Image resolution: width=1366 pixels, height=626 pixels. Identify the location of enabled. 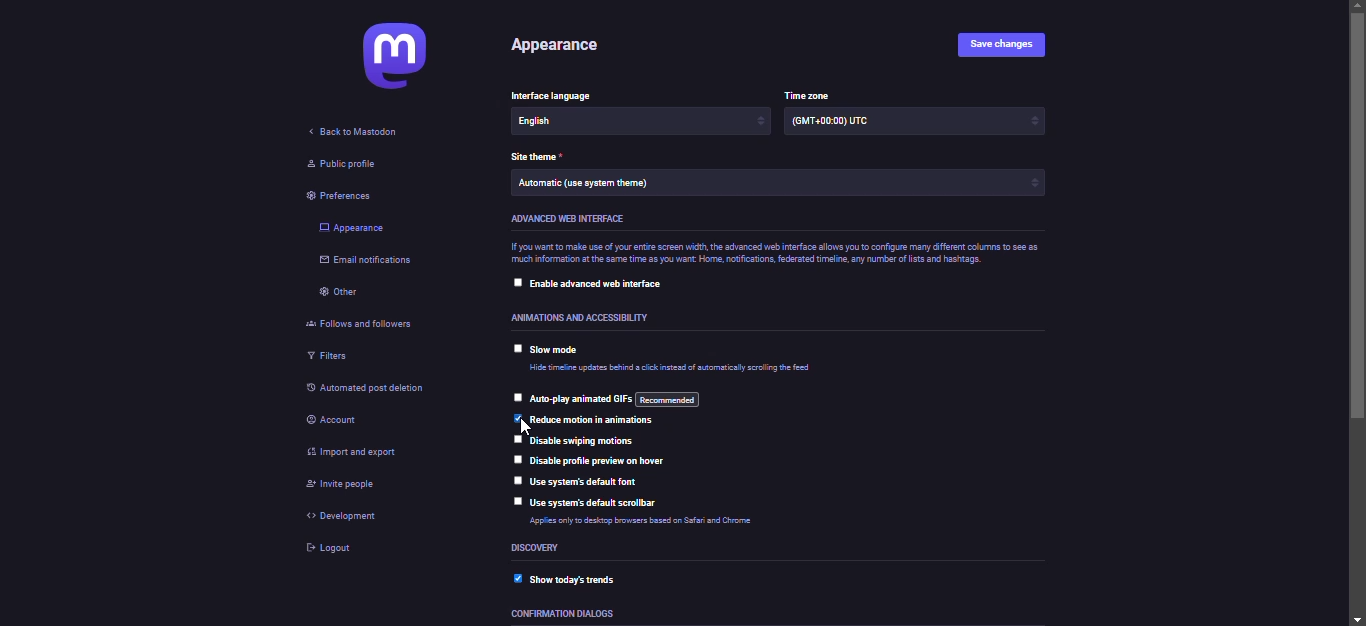
(517, 579).